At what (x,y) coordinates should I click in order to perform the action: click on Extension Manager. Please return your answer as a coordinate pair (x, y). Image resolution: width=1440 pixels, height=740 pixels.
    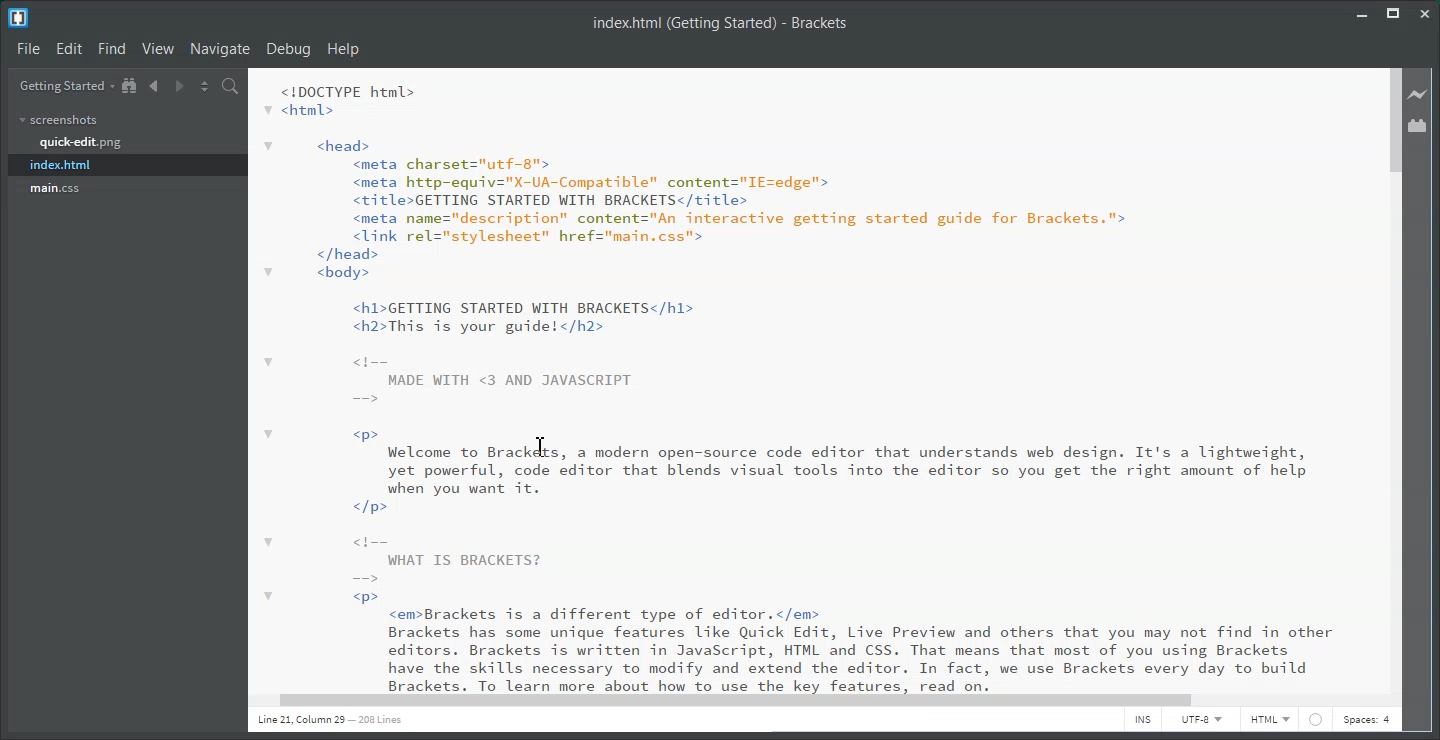
    Looking at the image, I should click on (1424, 124).